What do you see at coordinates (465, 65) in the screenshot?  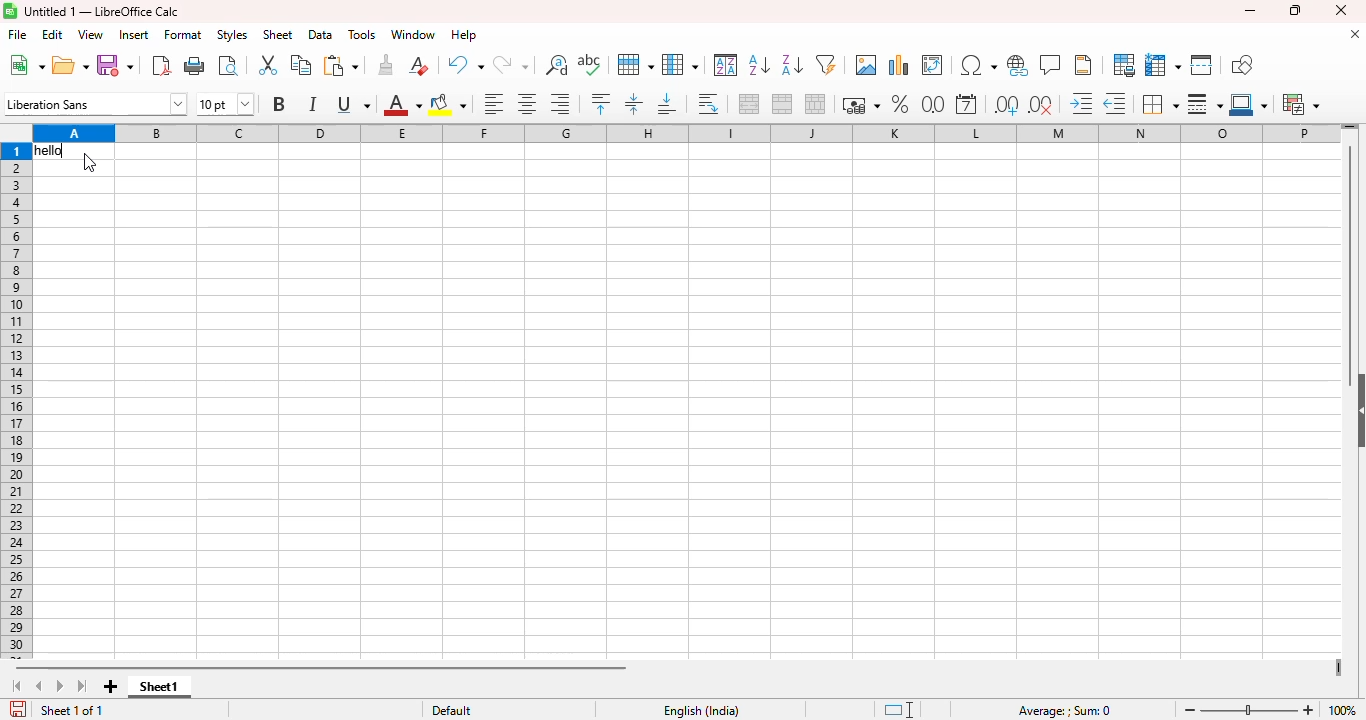 I see `undo` at bounding box center [465, 65].